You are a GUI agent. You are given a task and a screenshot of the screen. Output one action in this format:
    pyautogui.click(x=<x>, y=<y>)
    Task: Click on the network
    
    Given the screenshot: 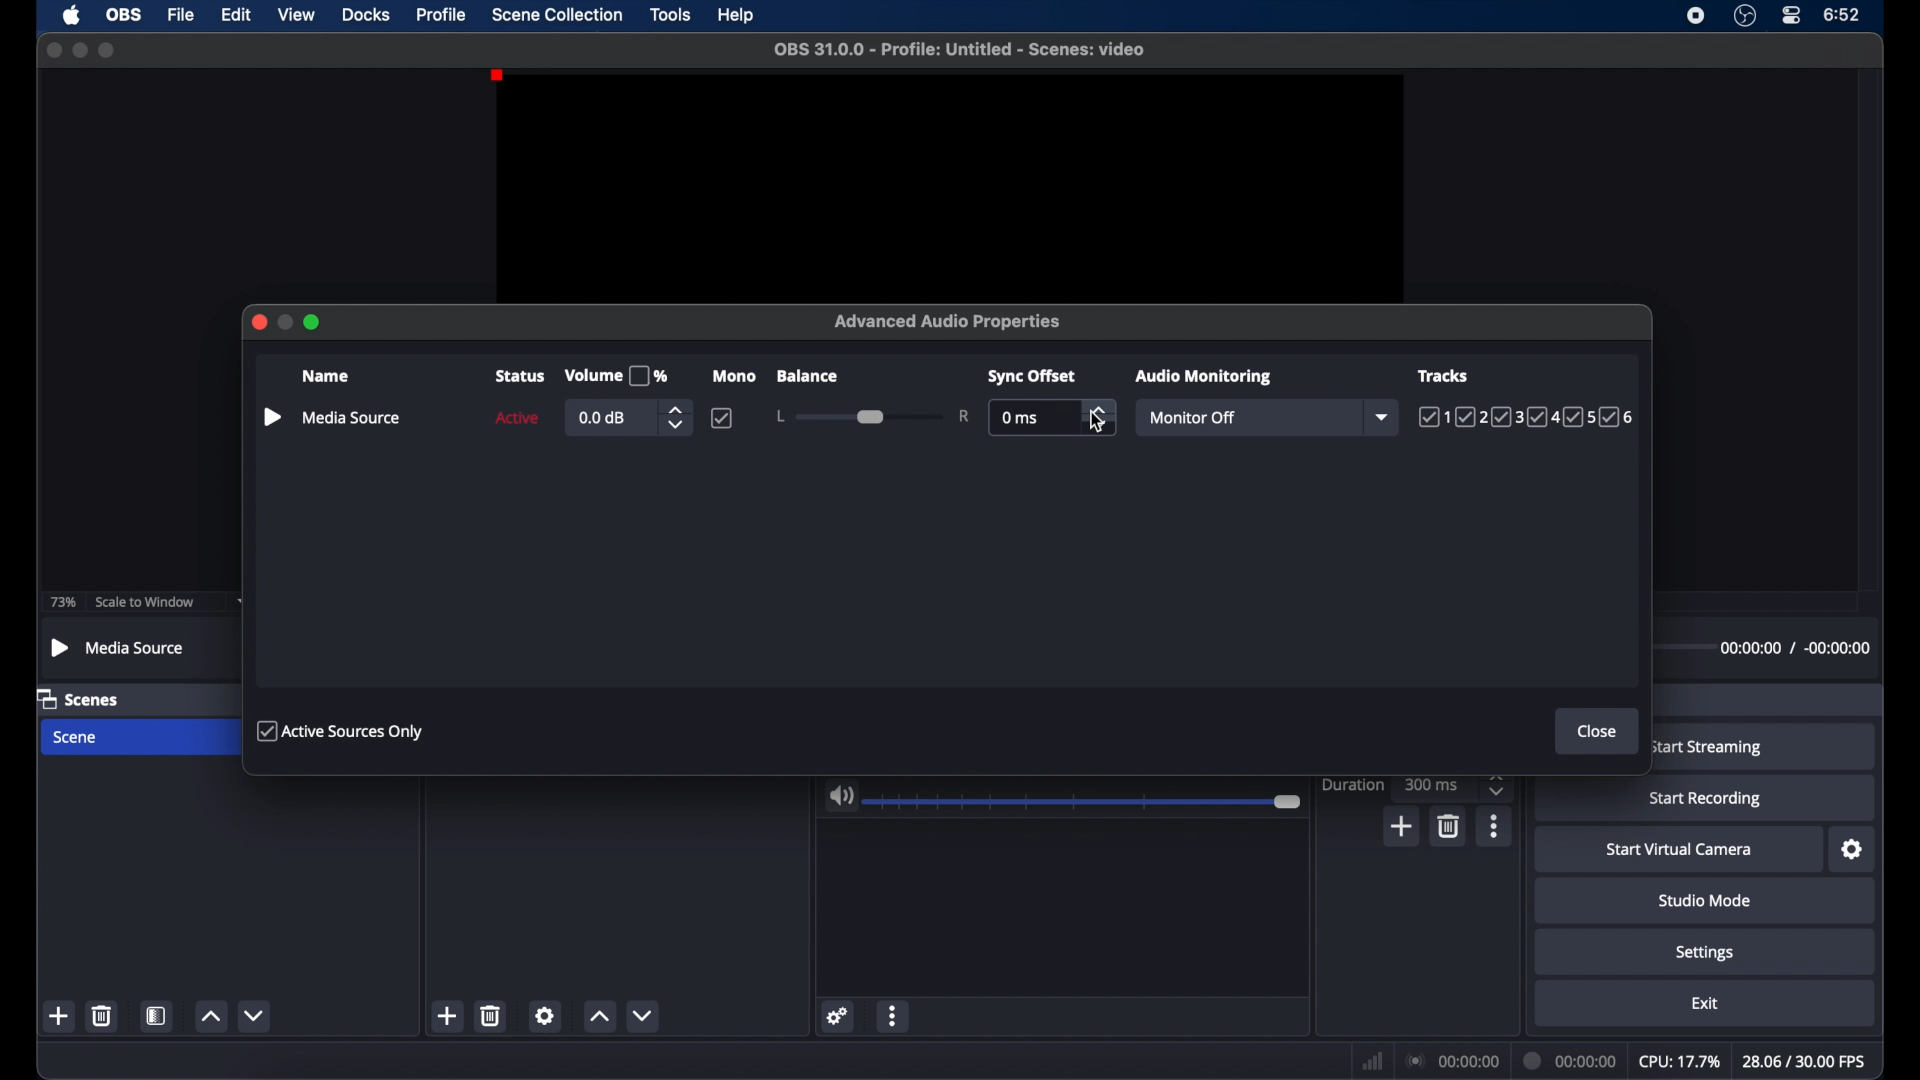 What is the action you would take?
    pyautogui.click(x=1373, y=1061)
    